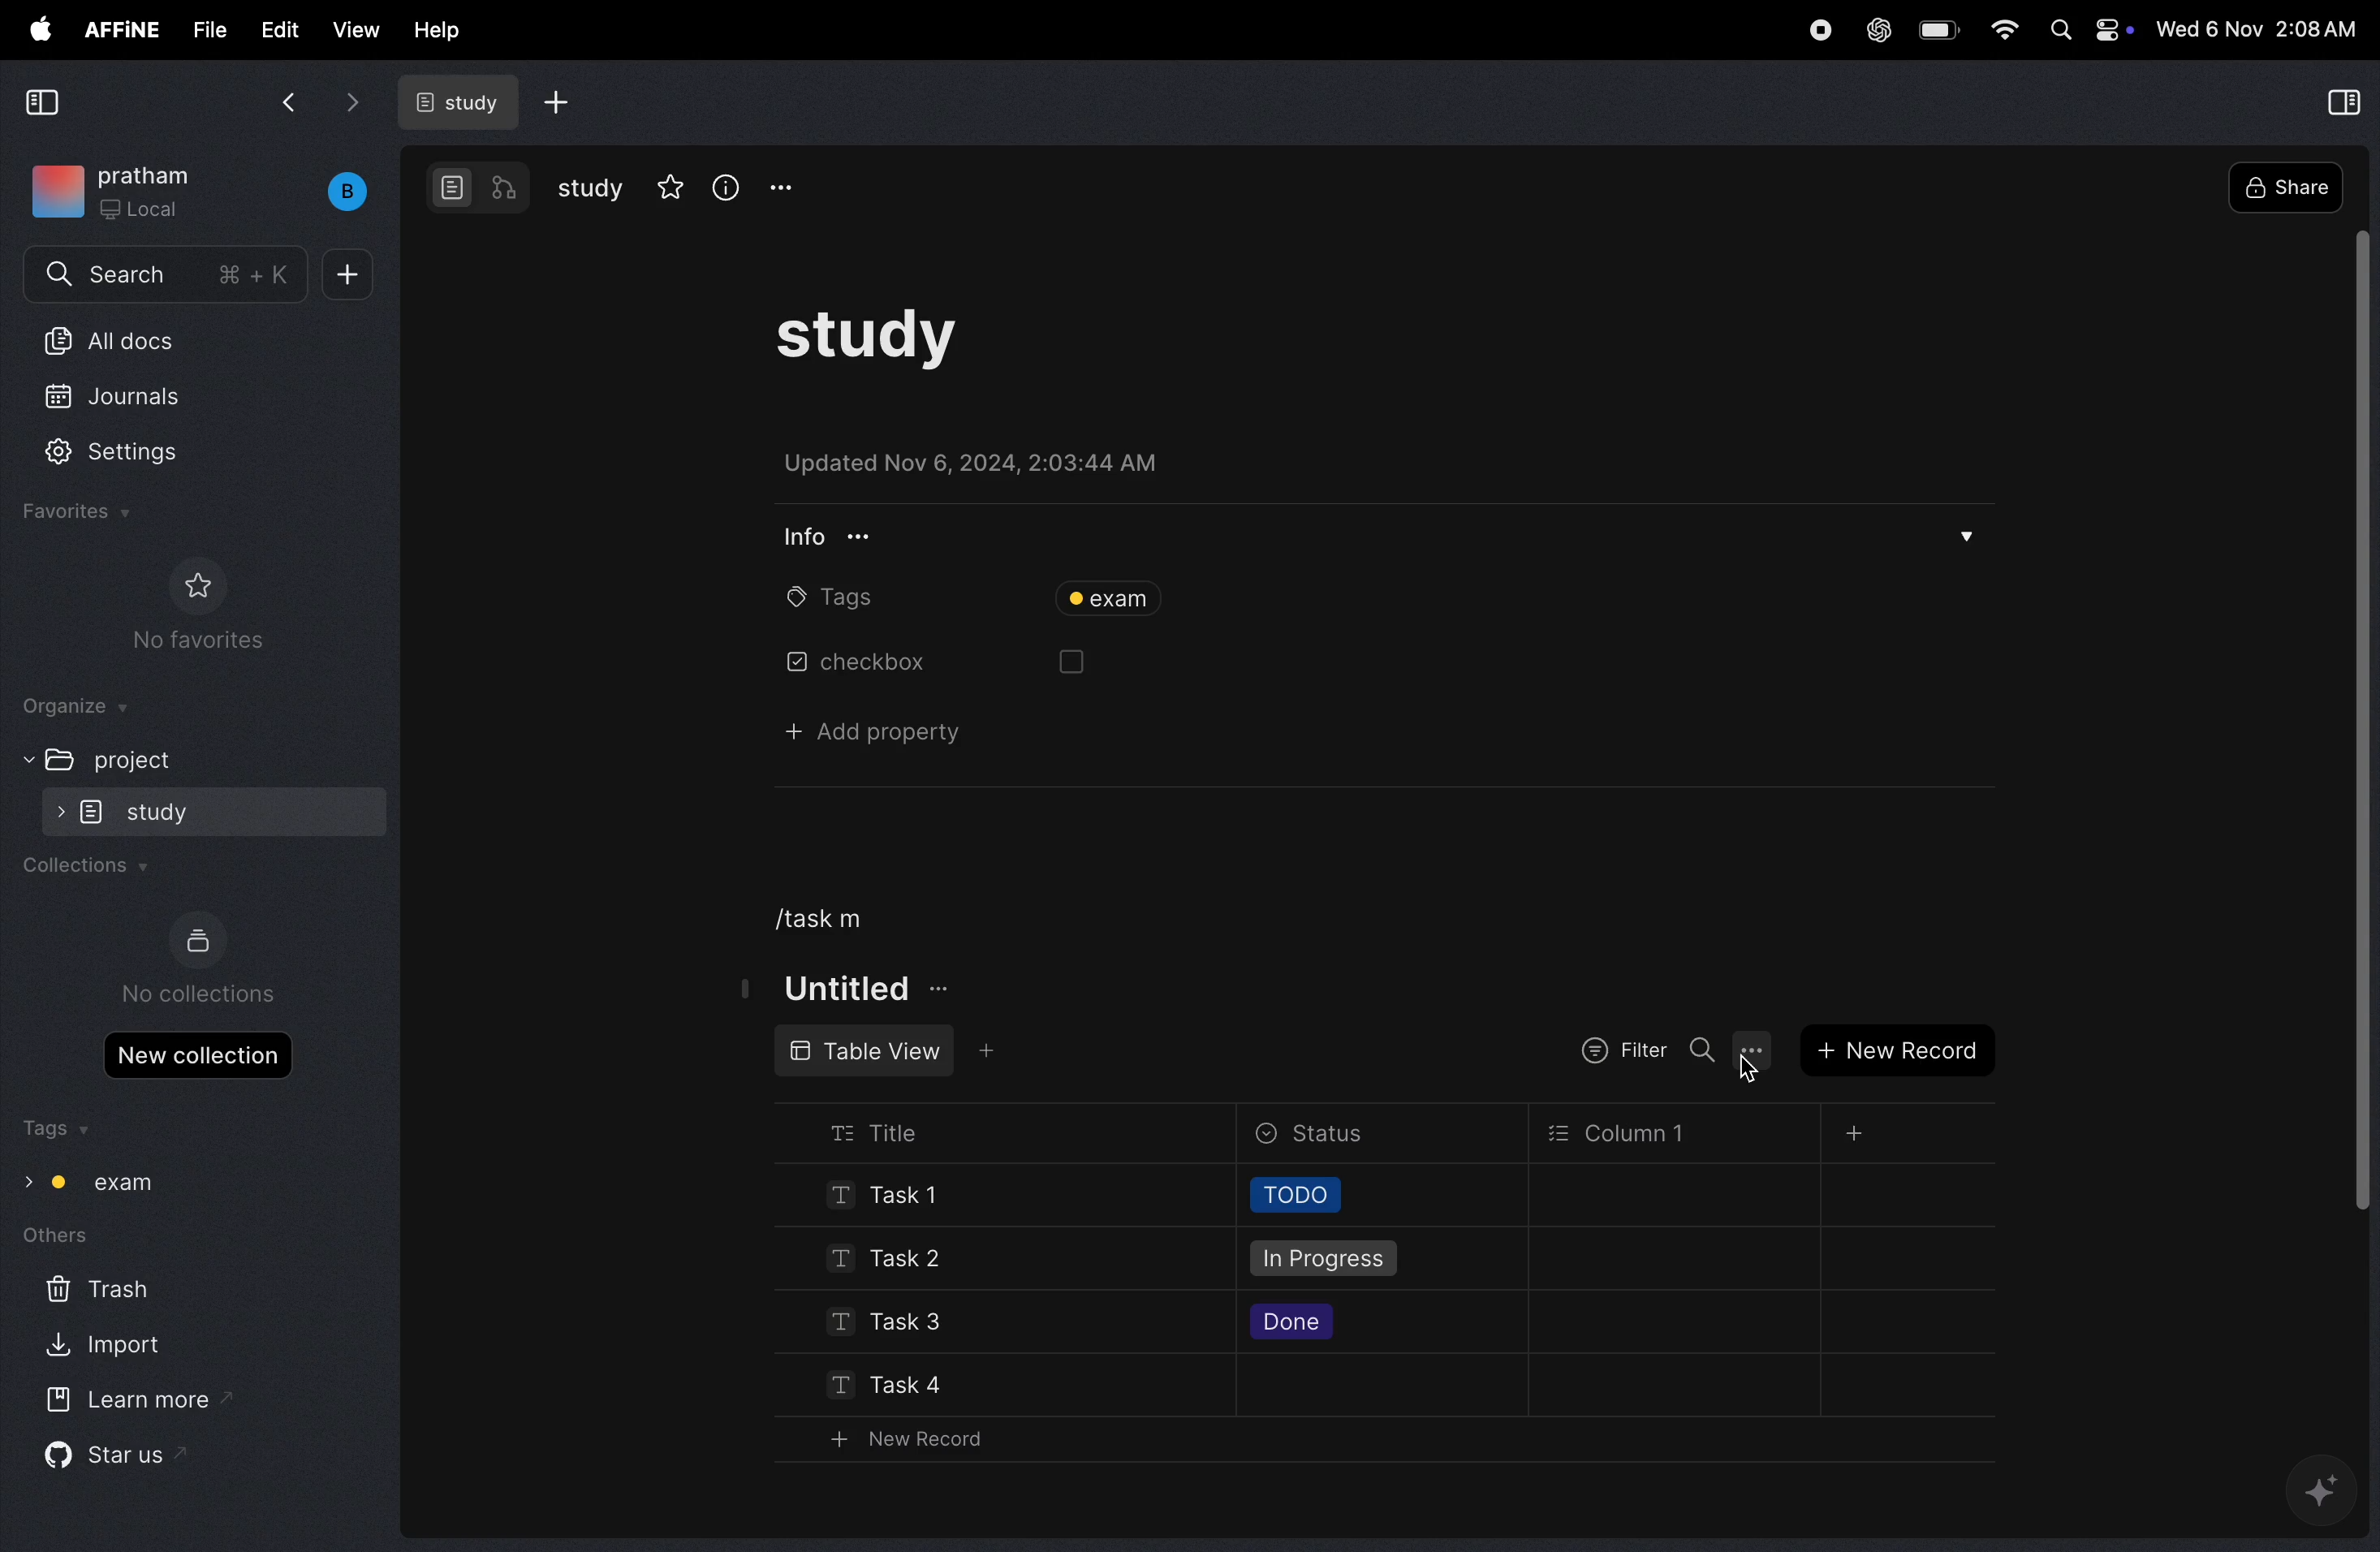  What do you see at coordinates (1855, 1133) in the screenshot?
I see `add` at bounding box center [1855, 1133].